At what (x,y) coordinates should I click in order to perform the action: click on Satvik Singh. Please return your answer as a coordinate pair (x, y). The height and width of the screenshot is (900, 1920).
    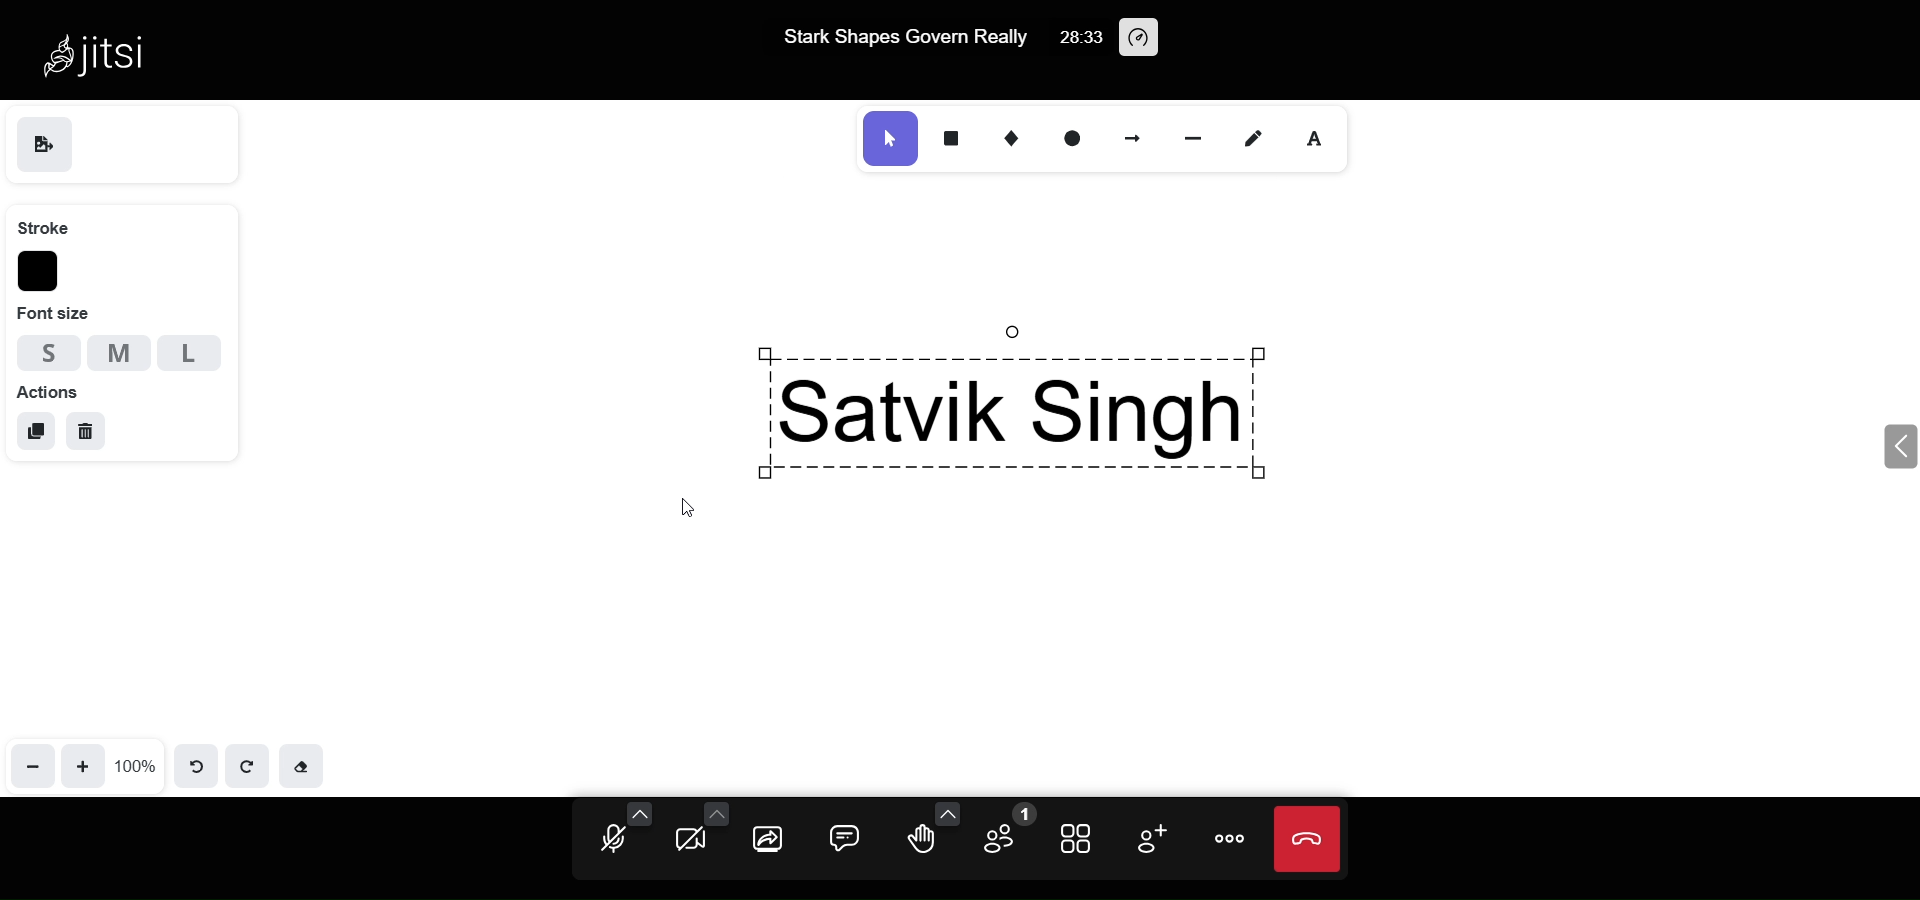
    Looking at the image, I should click on (1087, 390).